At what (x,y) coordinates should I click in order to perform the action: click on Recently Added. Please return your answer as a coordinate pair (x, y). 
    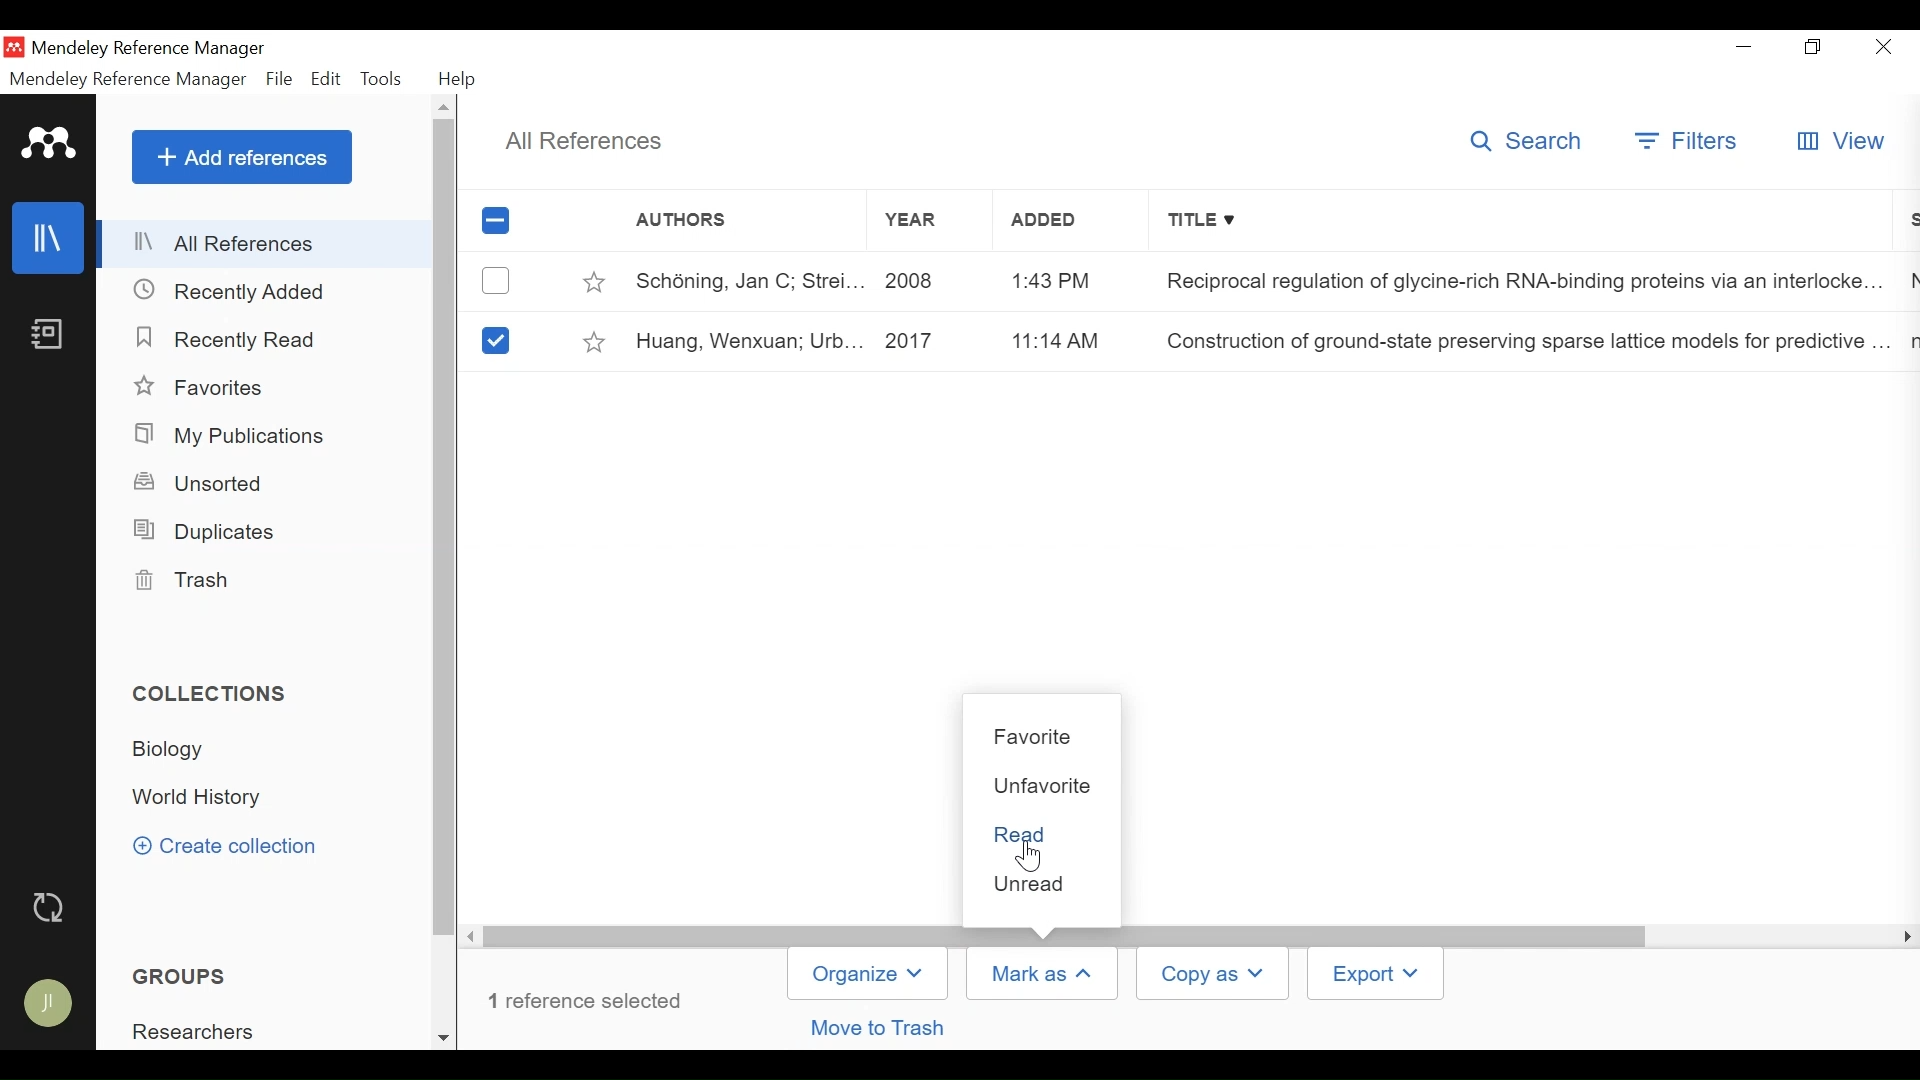
    Looking at the image, I should click on (241, 292).